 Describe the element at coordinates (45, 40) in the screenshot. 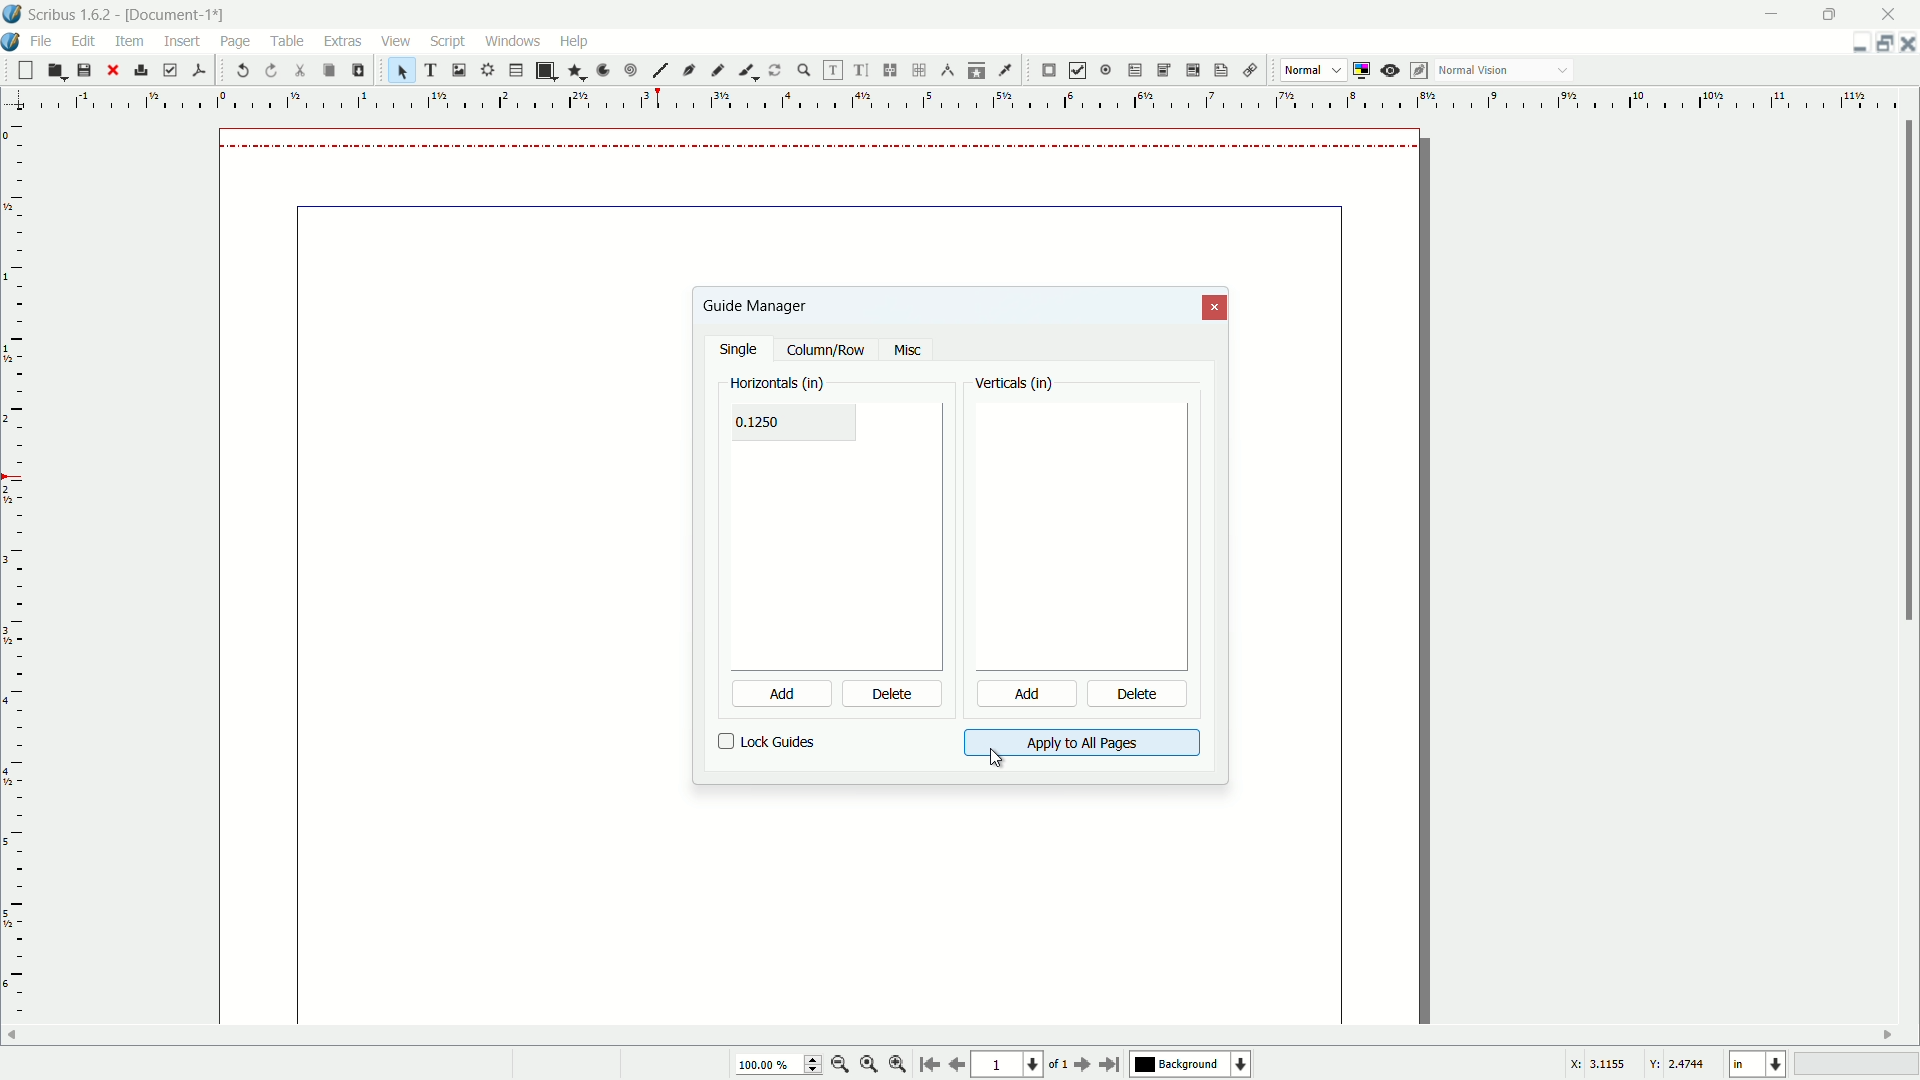

I see `file menu` at that location.